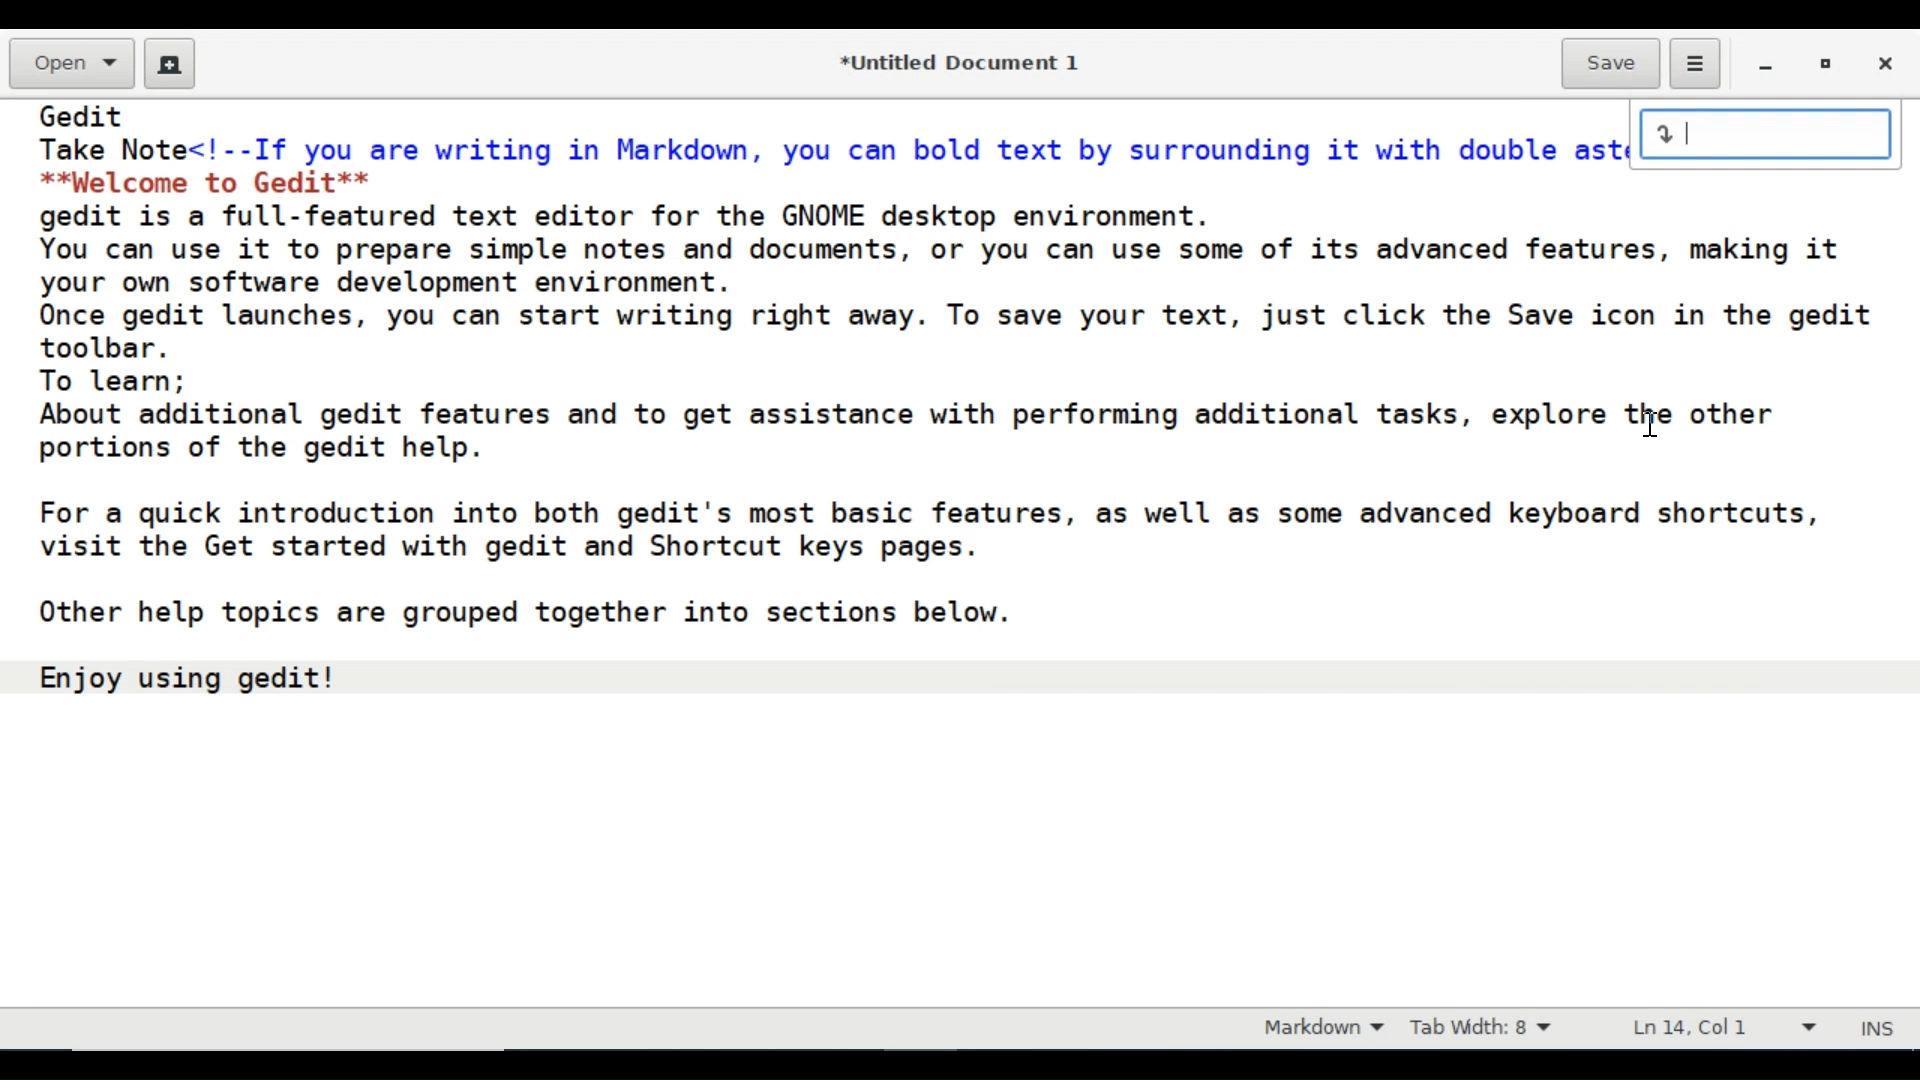  I want to click on *Untitled Document 1, so click(963, 65).